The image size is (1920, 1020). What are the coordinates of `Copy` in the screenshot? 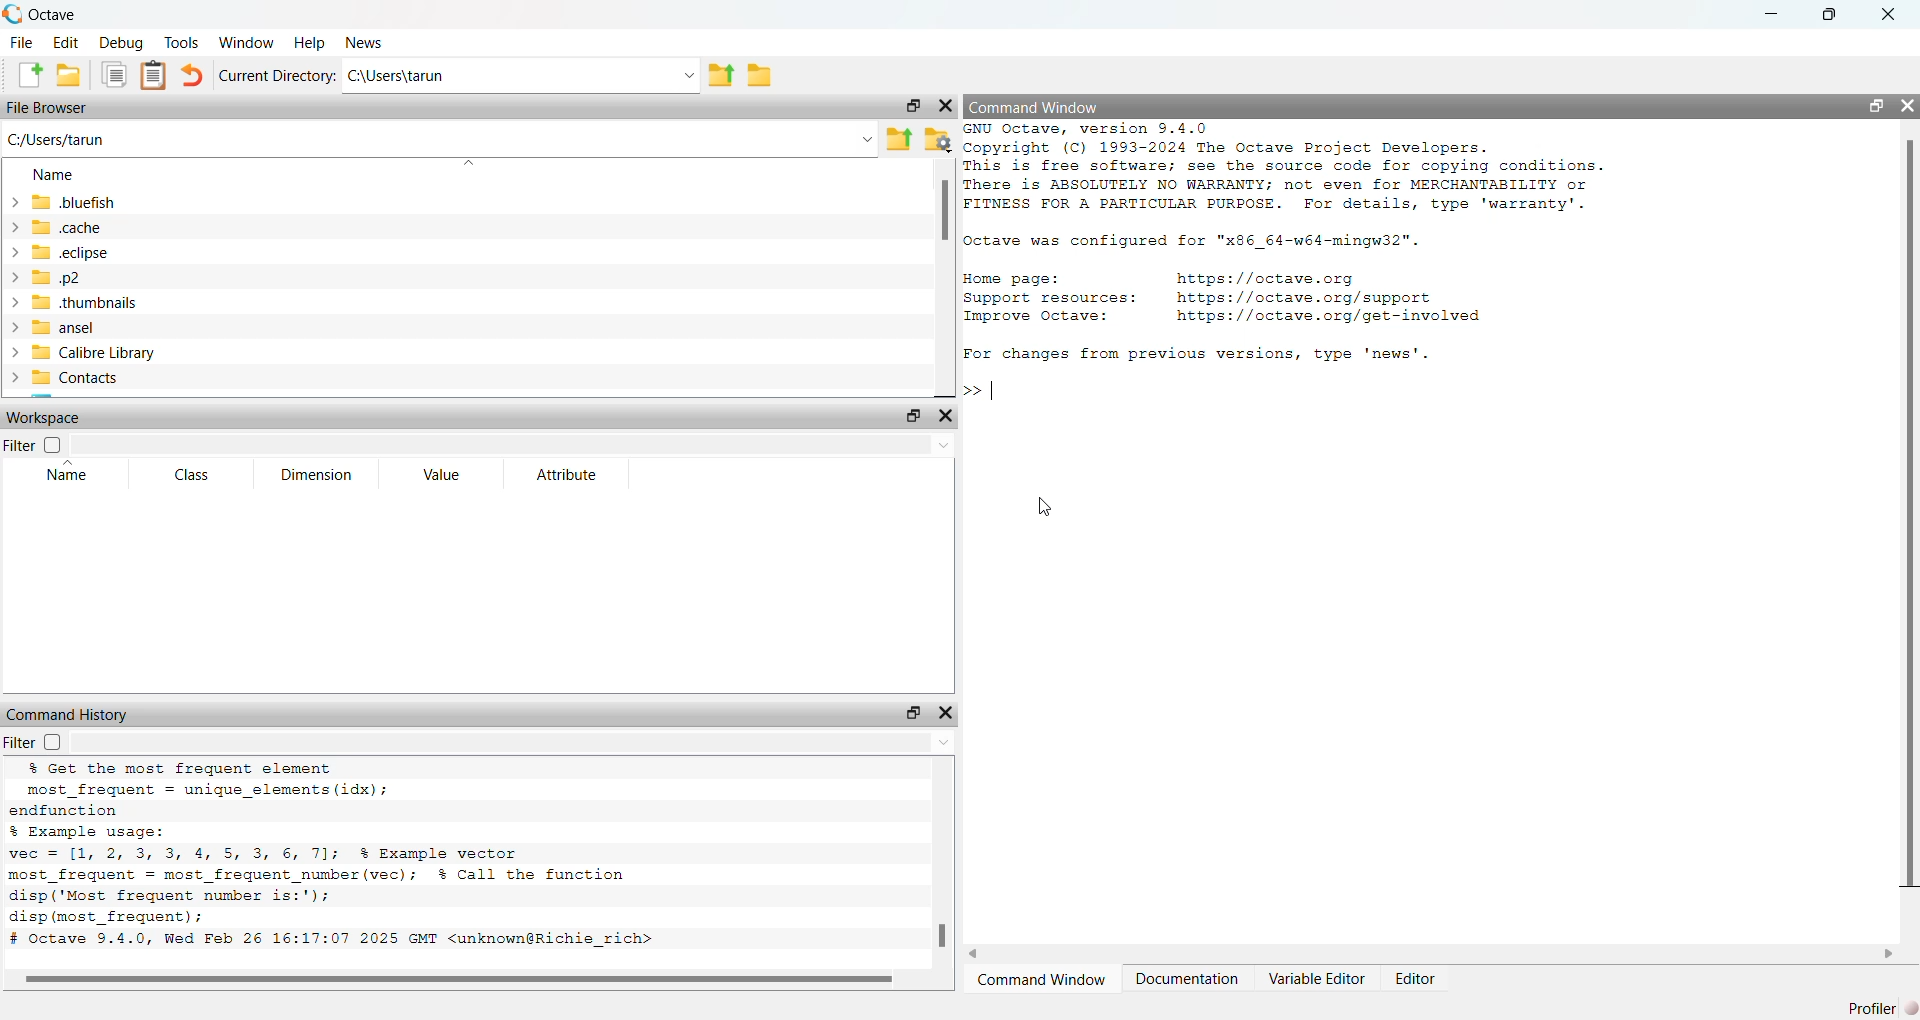 It's located at (113, 75).